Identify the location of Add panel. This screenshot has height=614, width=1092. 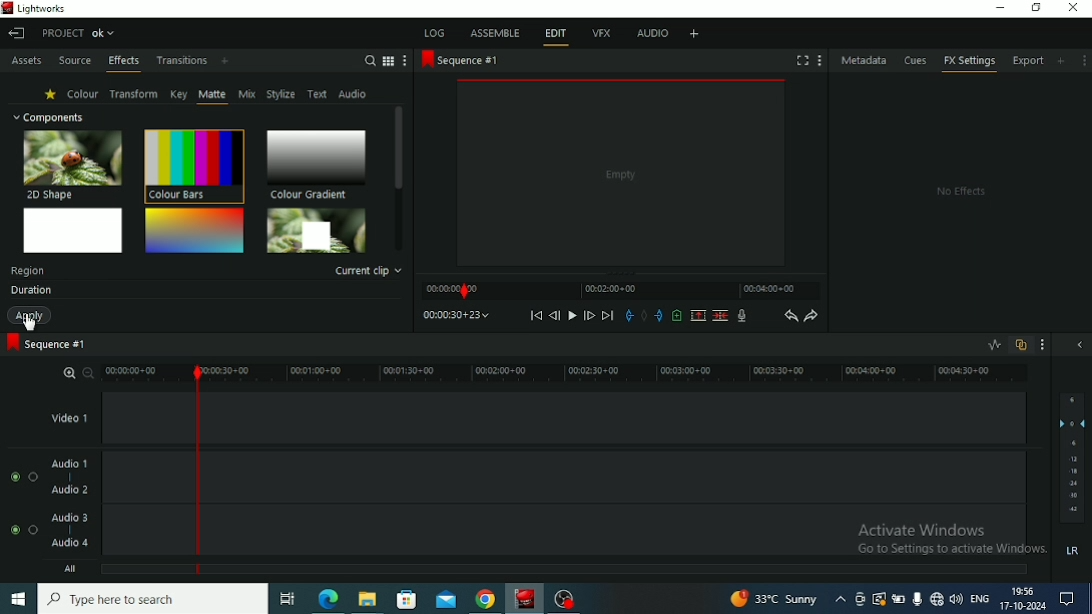
(1063, 60).